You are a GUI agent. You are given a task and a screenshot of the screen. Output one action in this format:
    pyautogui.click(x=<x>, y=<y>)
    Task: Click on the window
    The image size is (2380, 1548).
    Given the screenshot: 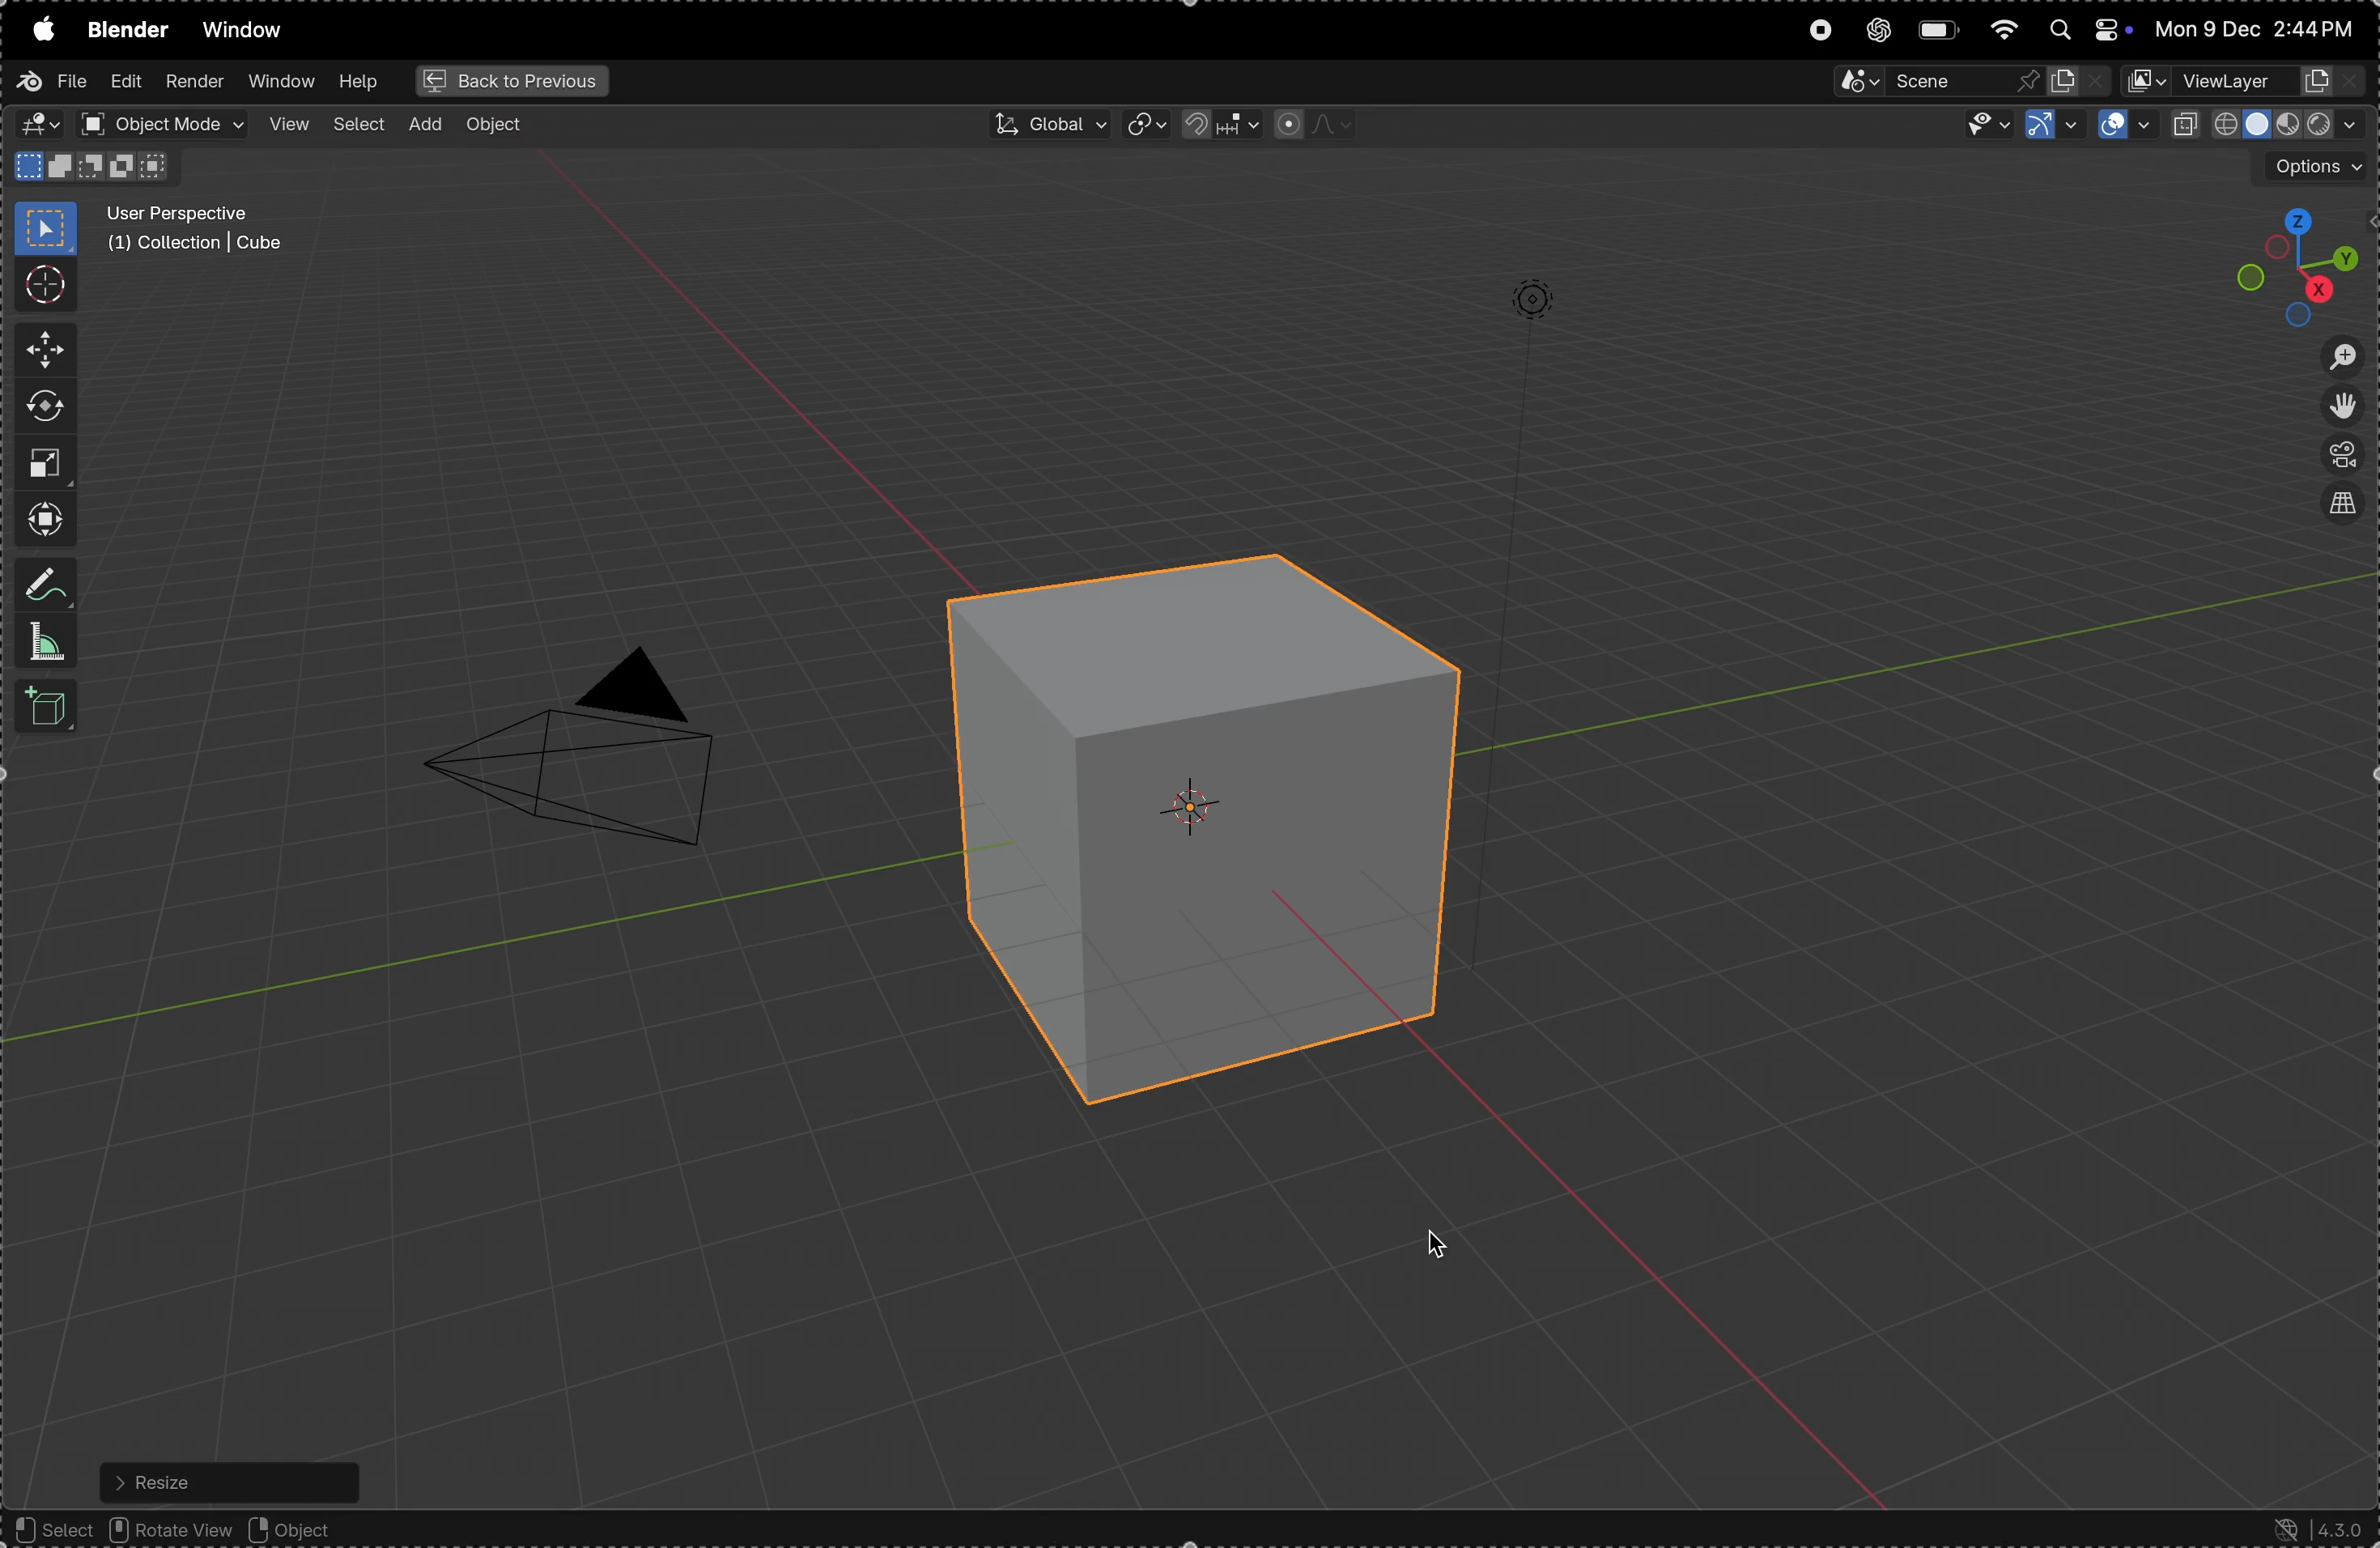 What is the action you would take?
    pyautogui.click(x=243, y=29)
    